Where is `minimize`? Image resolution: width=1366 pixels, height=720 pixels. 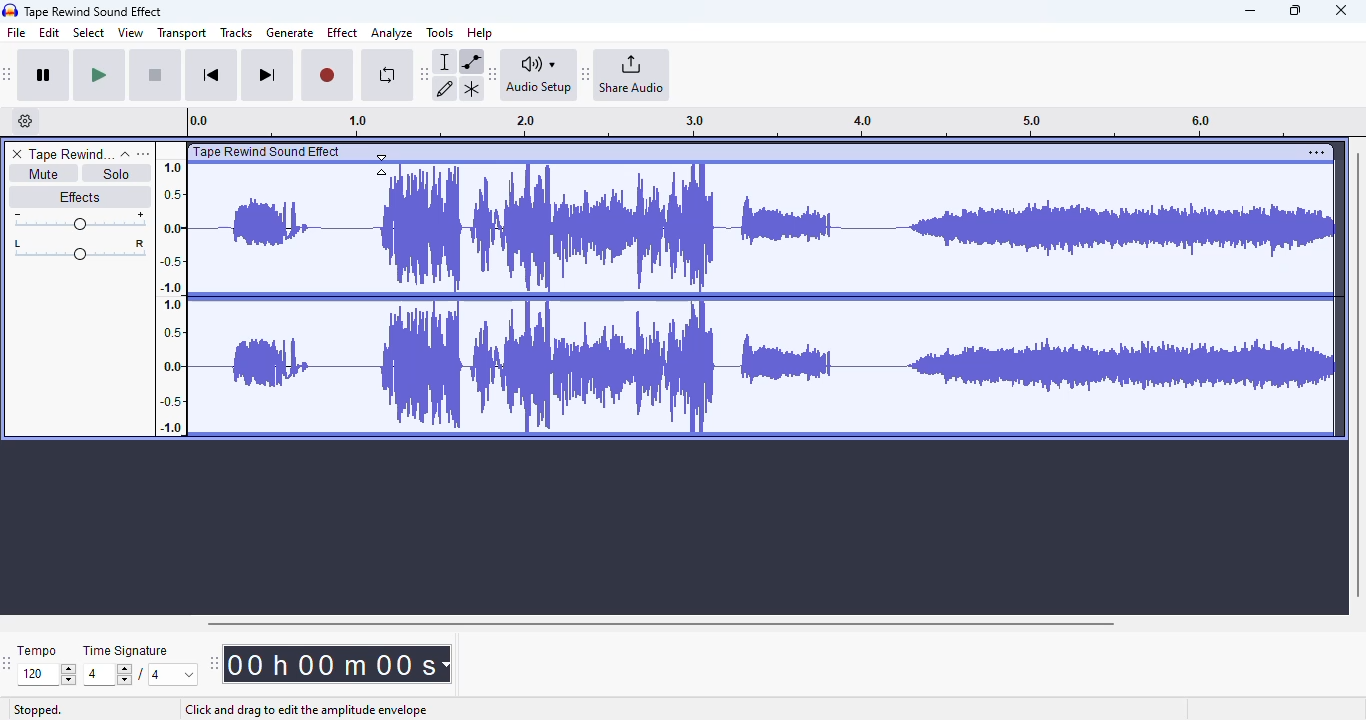 minimize is located at coordinates (1250, 11).